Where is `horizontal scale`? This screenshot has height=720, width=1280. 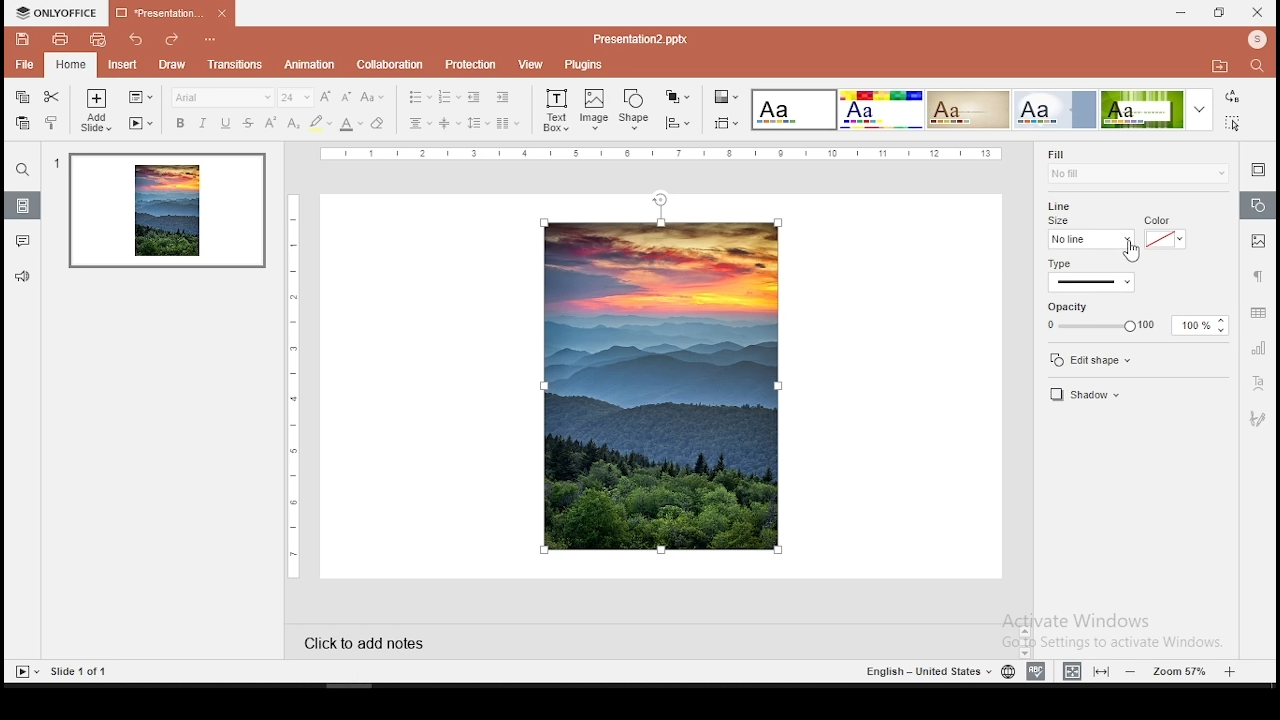
horizontal scale is located at coordinates (668, 154).